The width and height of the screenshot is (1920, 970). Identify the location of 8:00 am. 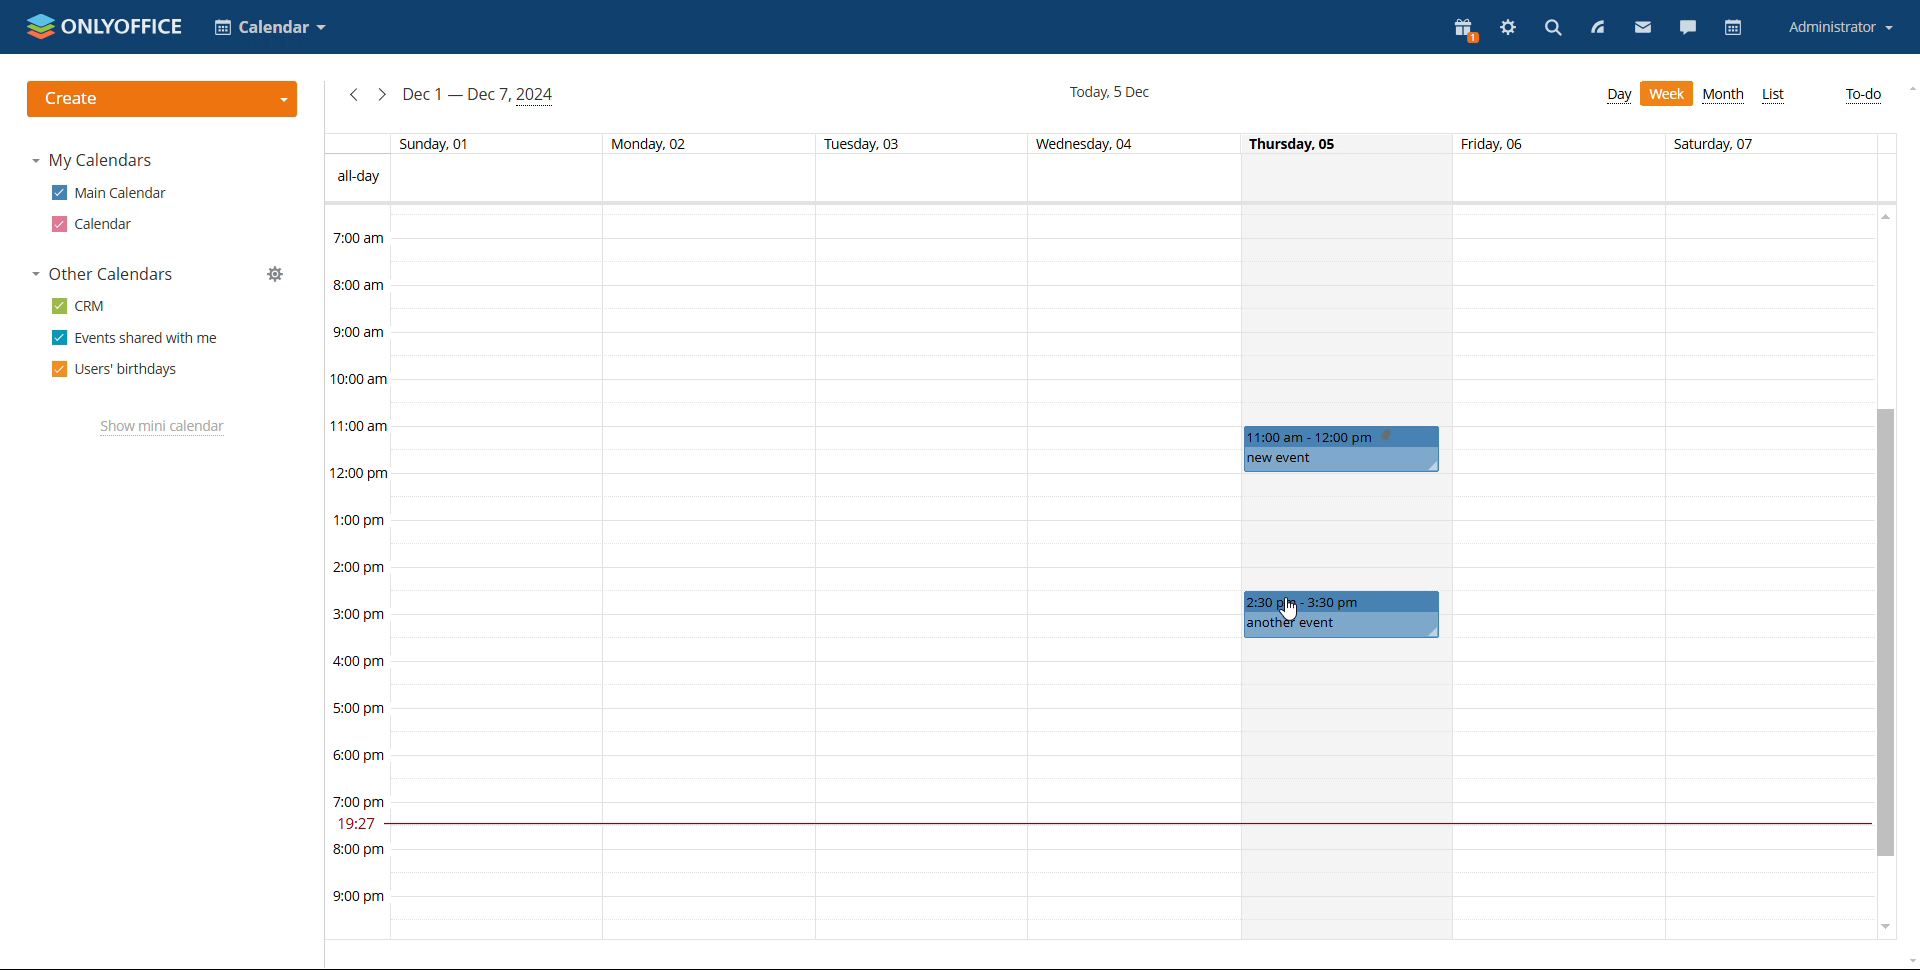
(358, 286).